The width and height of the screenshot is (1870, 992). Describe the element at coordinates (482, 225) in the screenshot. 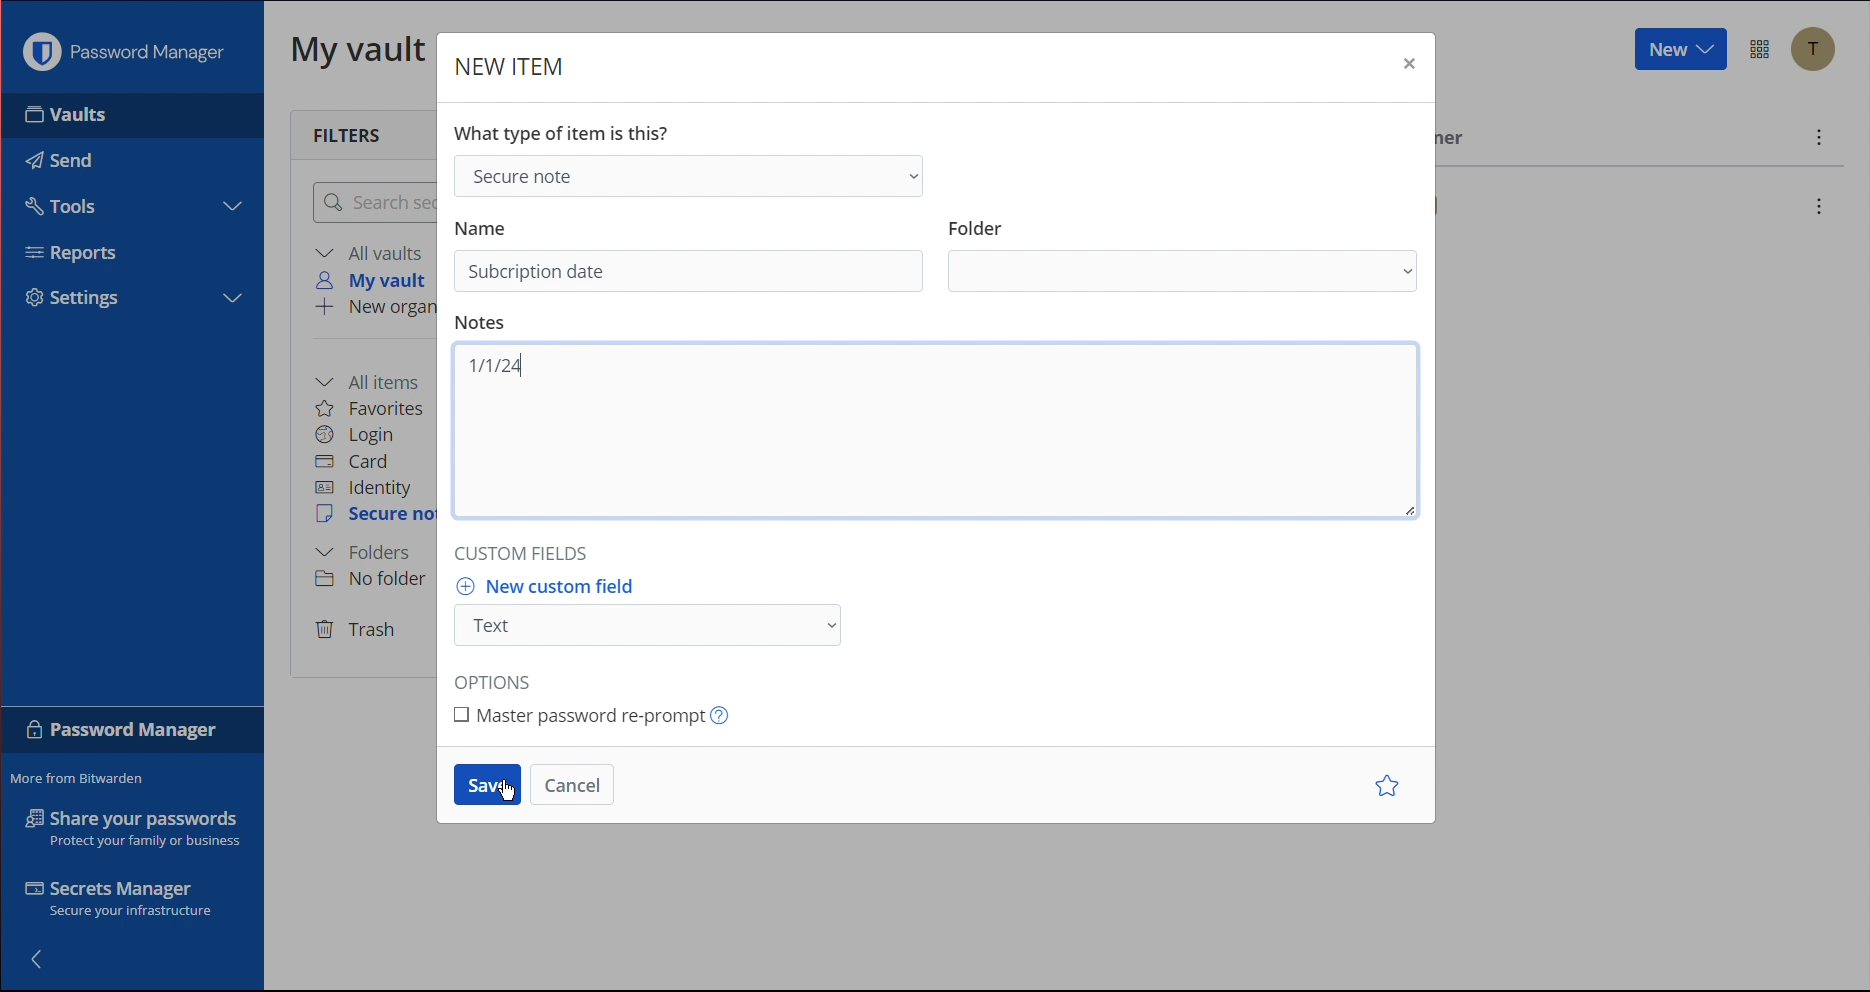

I see `Name` at that location.